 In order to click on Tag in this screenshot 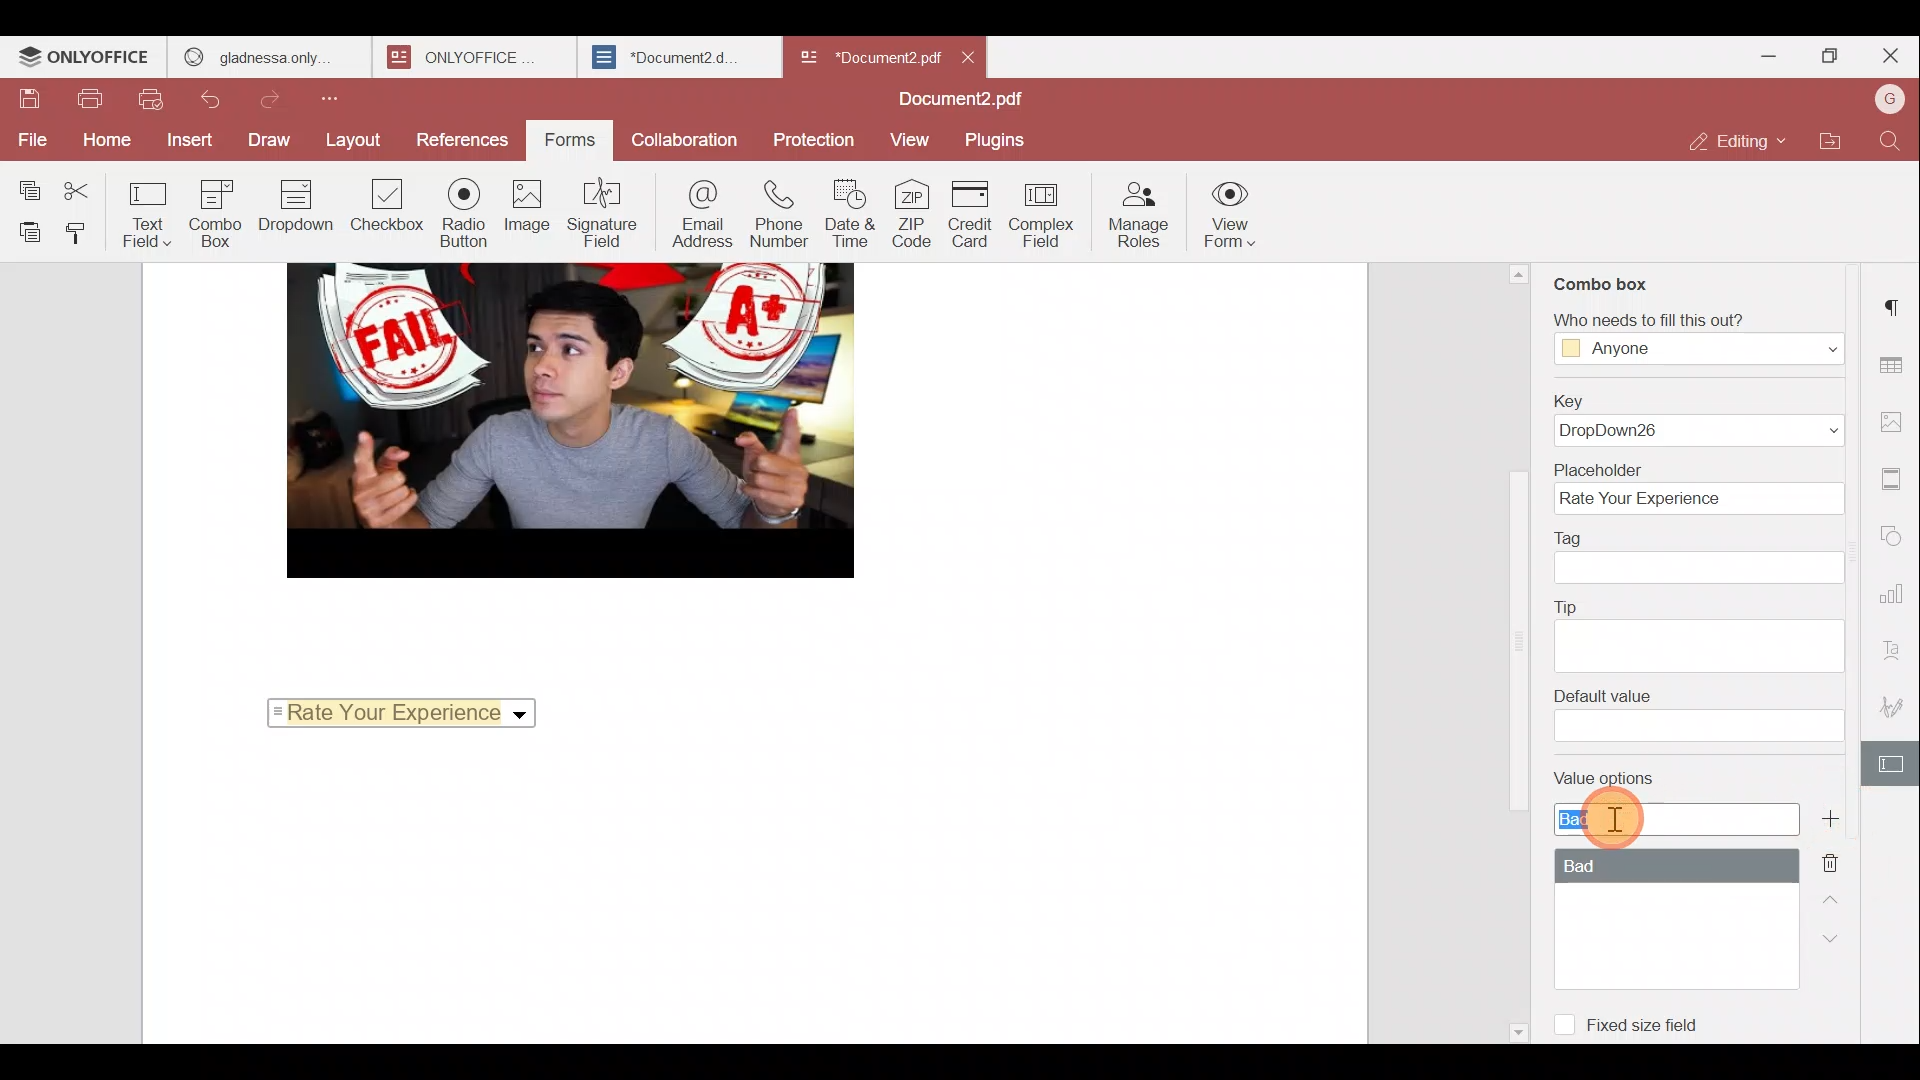, I will do `click(1702, 557)`.